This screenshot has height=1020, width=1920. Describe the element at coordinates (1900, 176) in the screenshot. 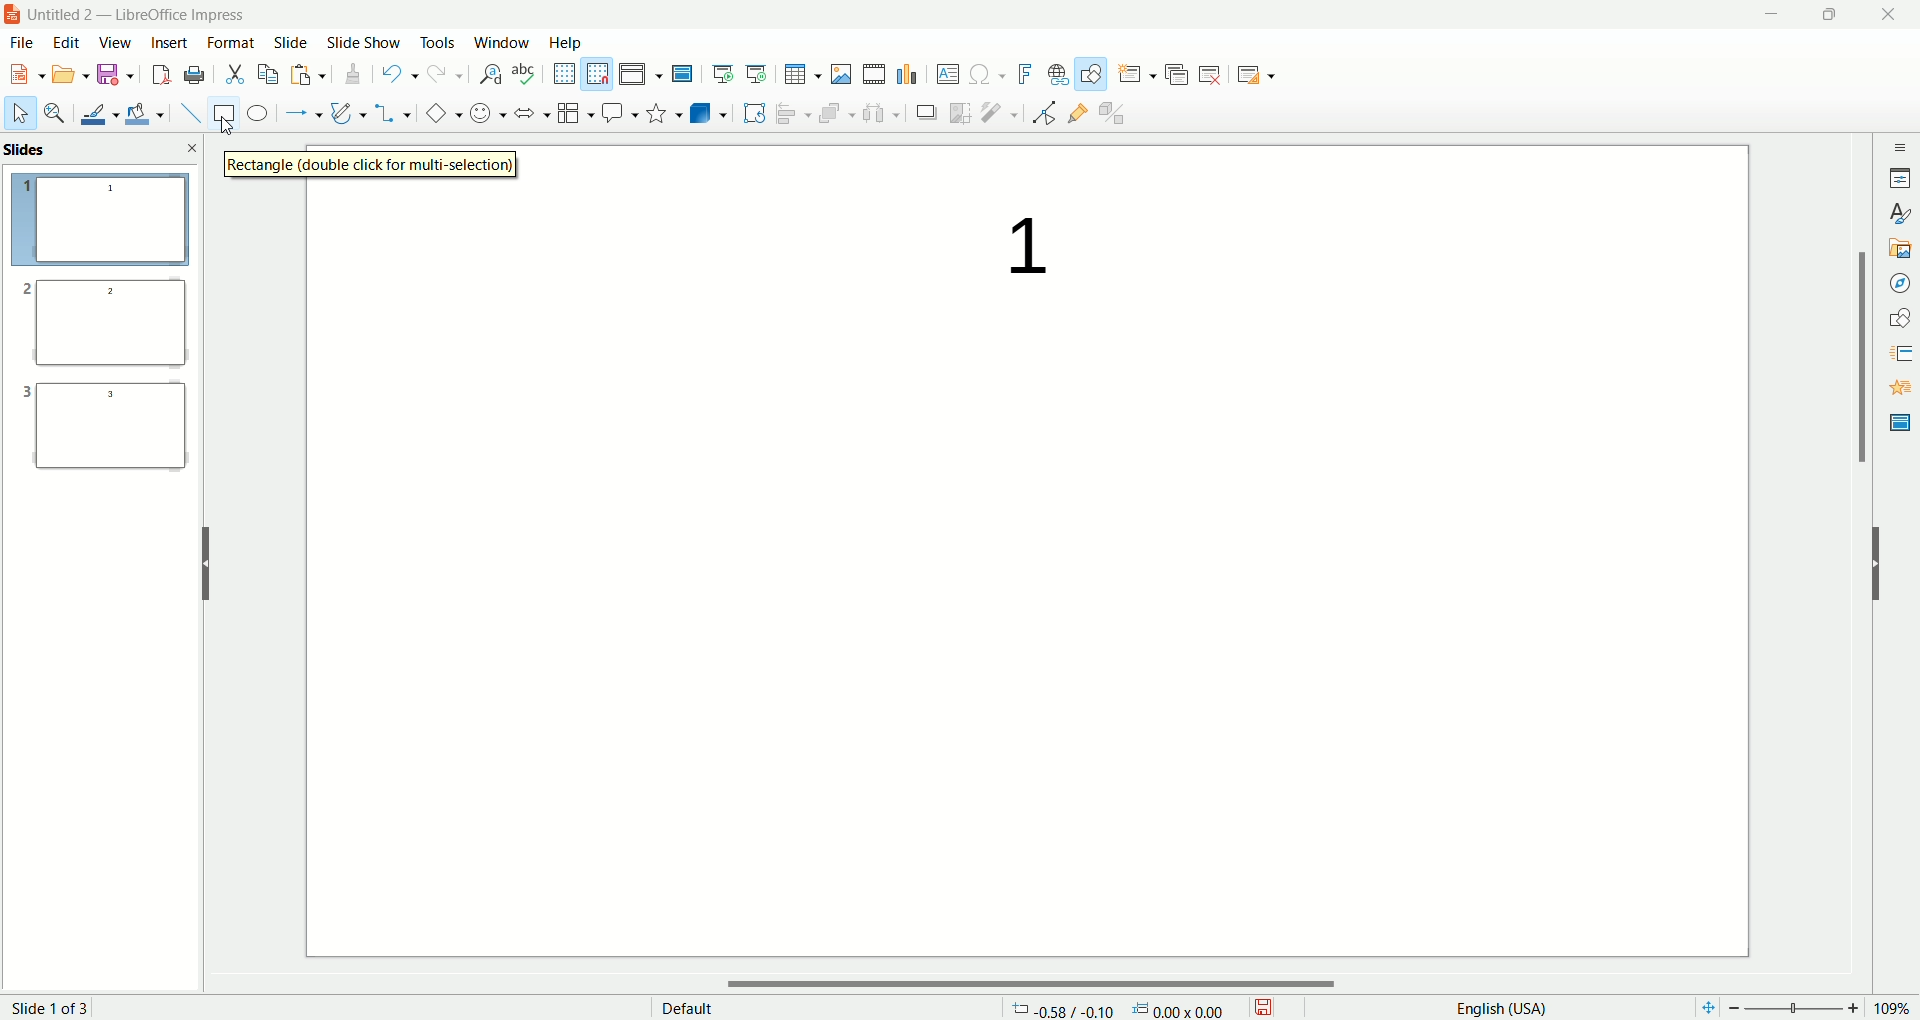

I see `properties` at that location.